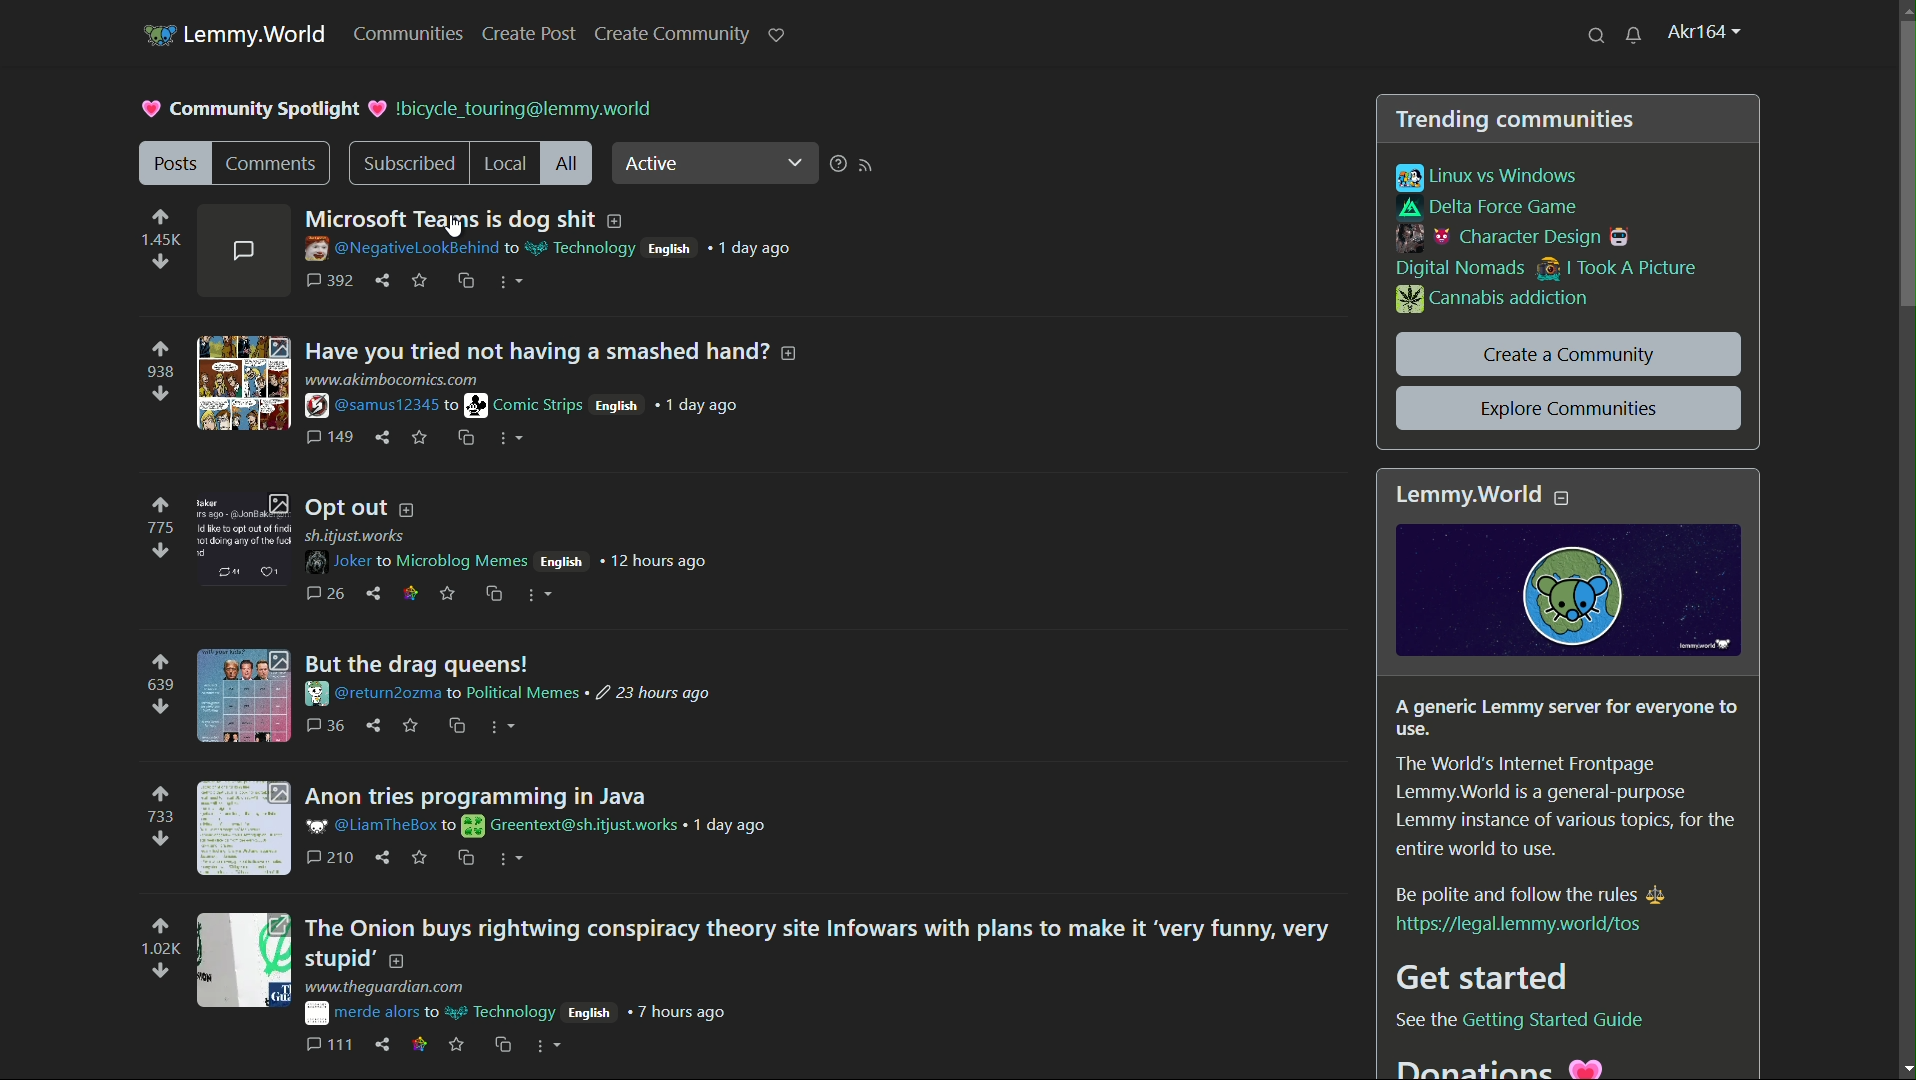 The height and width of the screenshot is (1080, 1916). Describe the element at coordinates (161, 684) in the screenshot. I see `number of votes` at that location.